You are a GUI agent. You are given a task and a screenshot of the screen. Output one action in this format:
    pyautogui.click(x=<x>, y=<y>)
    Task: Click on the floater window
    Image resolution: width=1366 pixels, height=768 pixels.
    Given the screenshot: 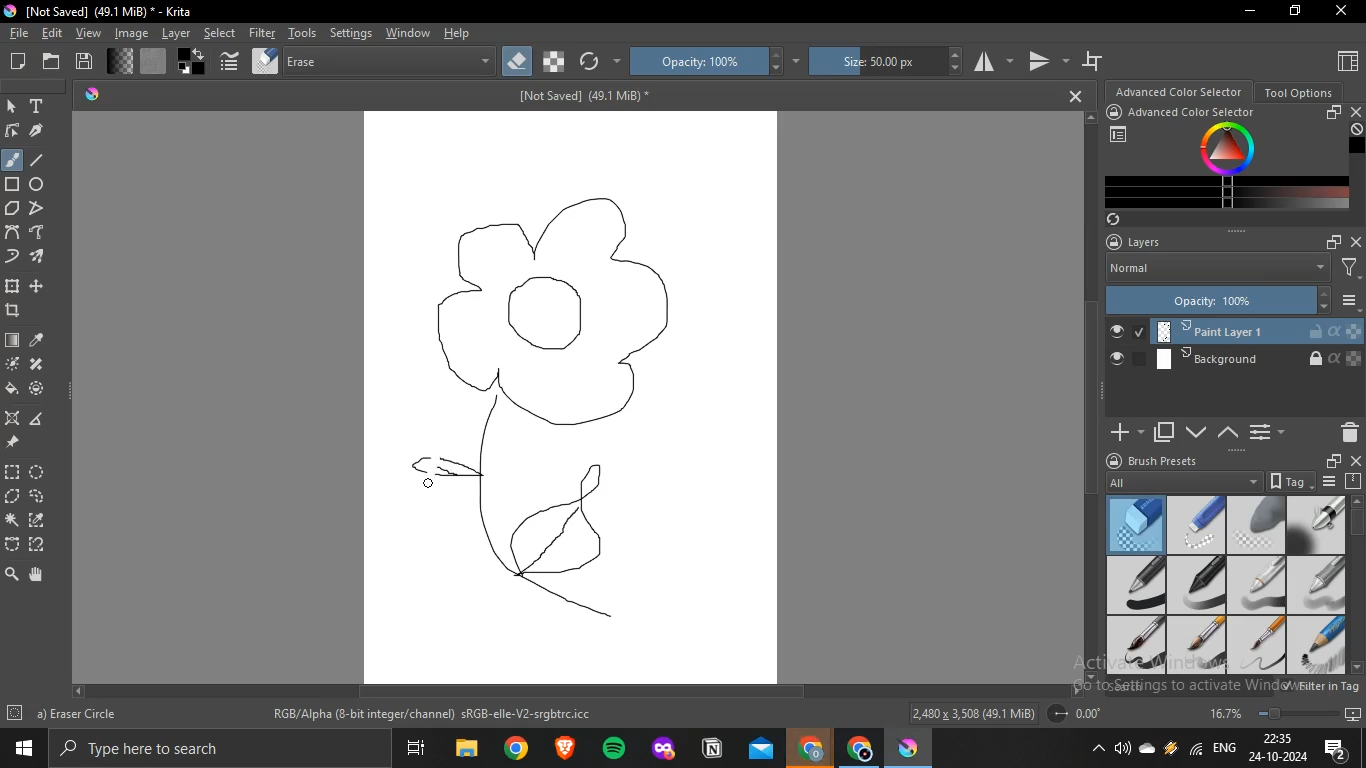 What is the action you would take?
    pyautogui.click(x=1332, y=461)
    